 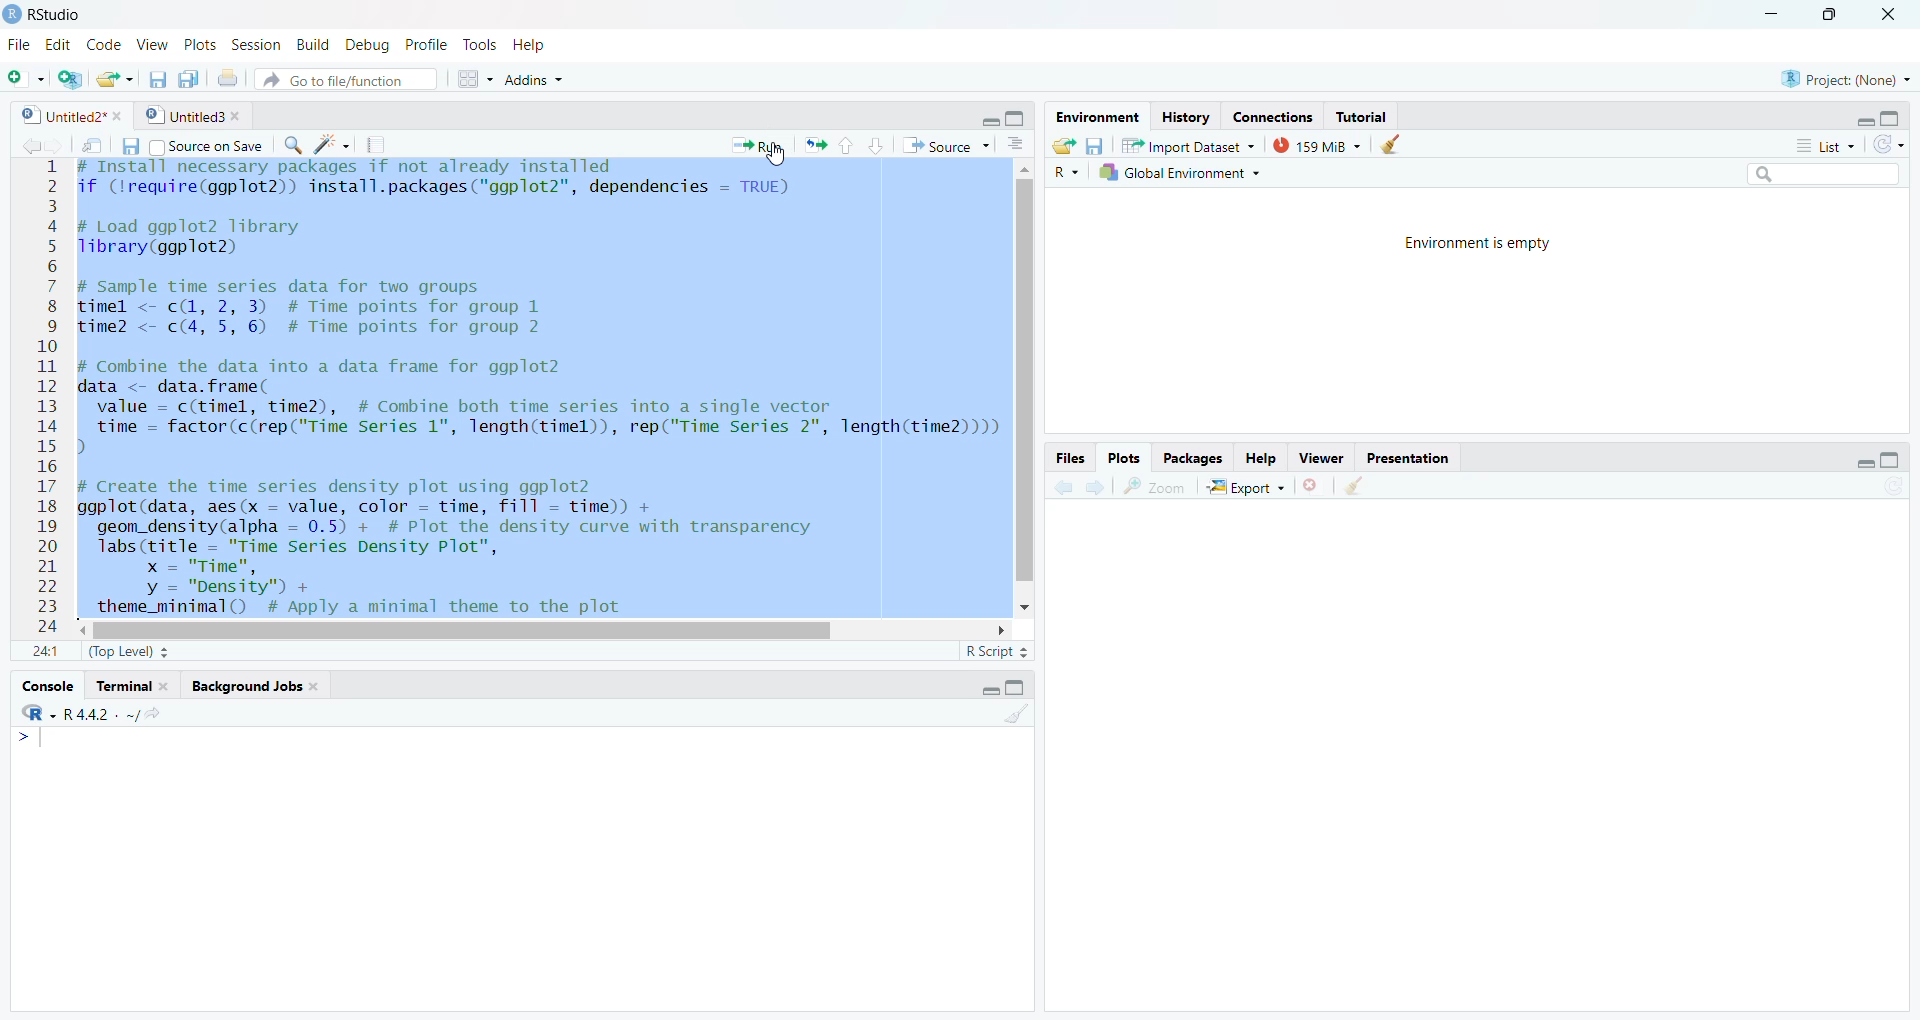 What do you see at coordinates (485, 545) in the screenshot?
I see `# Create the time series density plot using ggplot2
ggplot(data, aes(x = value, color = time, fill = time)) +
geom_density(alpha = 0.5) + # Plot the density curve with transparency
labs (title = "Time Series Density Plot",
x = "Time",
y - "Density" +
~~ theme_minimal() # Apply a minimal theme to the plot` at bounding box center [485, 545].